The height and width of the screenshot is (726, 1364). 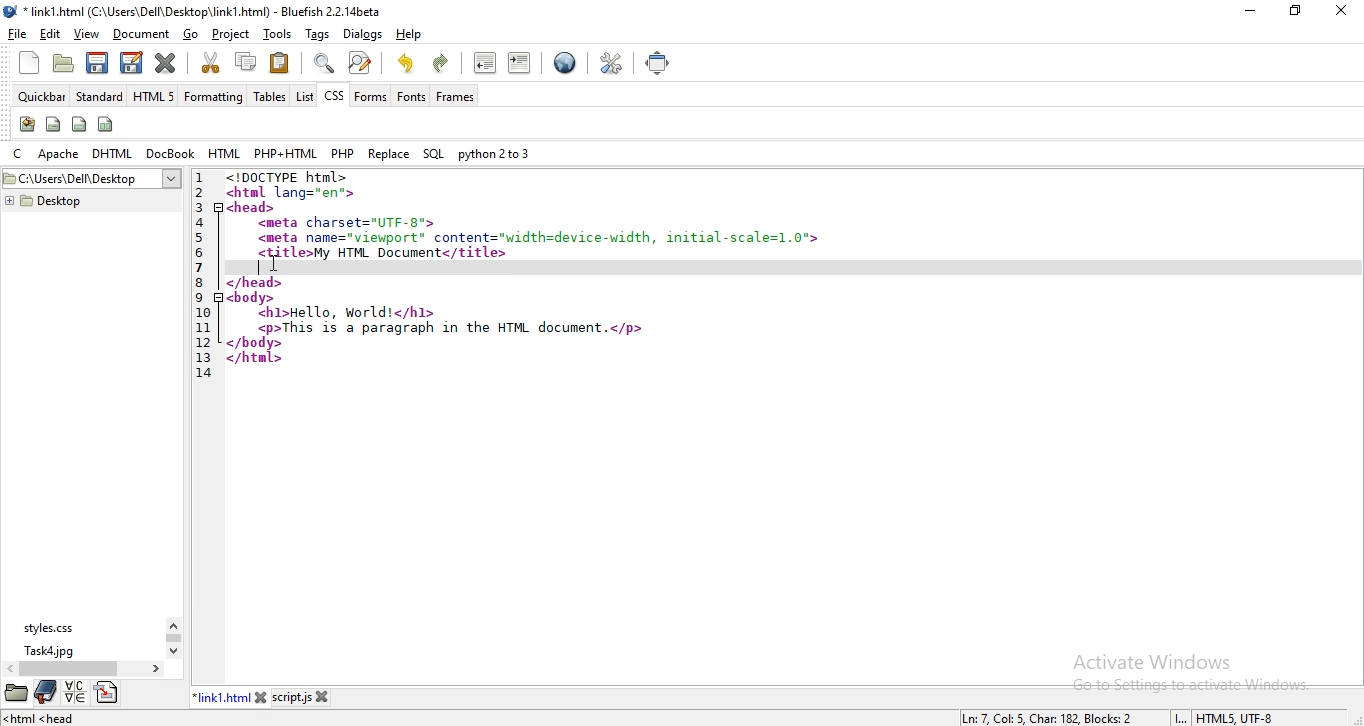 I want to click on indent , so click(x=519, y=63).